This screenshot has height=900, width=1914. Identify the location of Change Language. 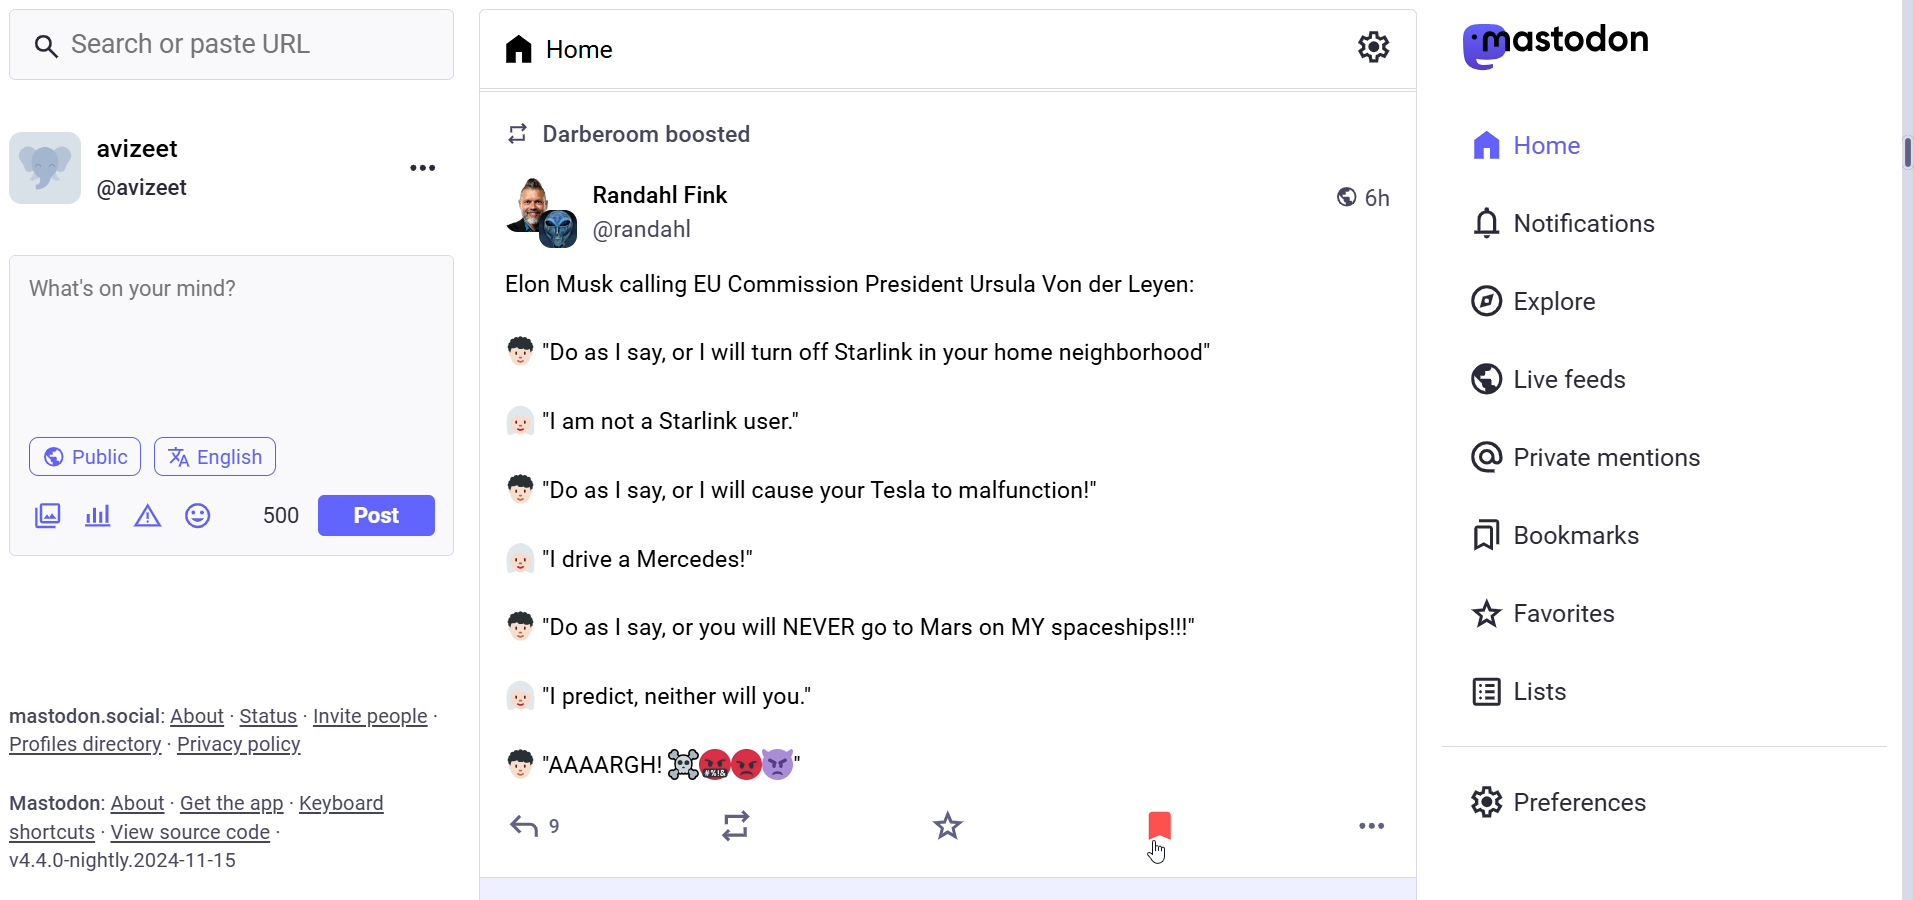
(215, 458).